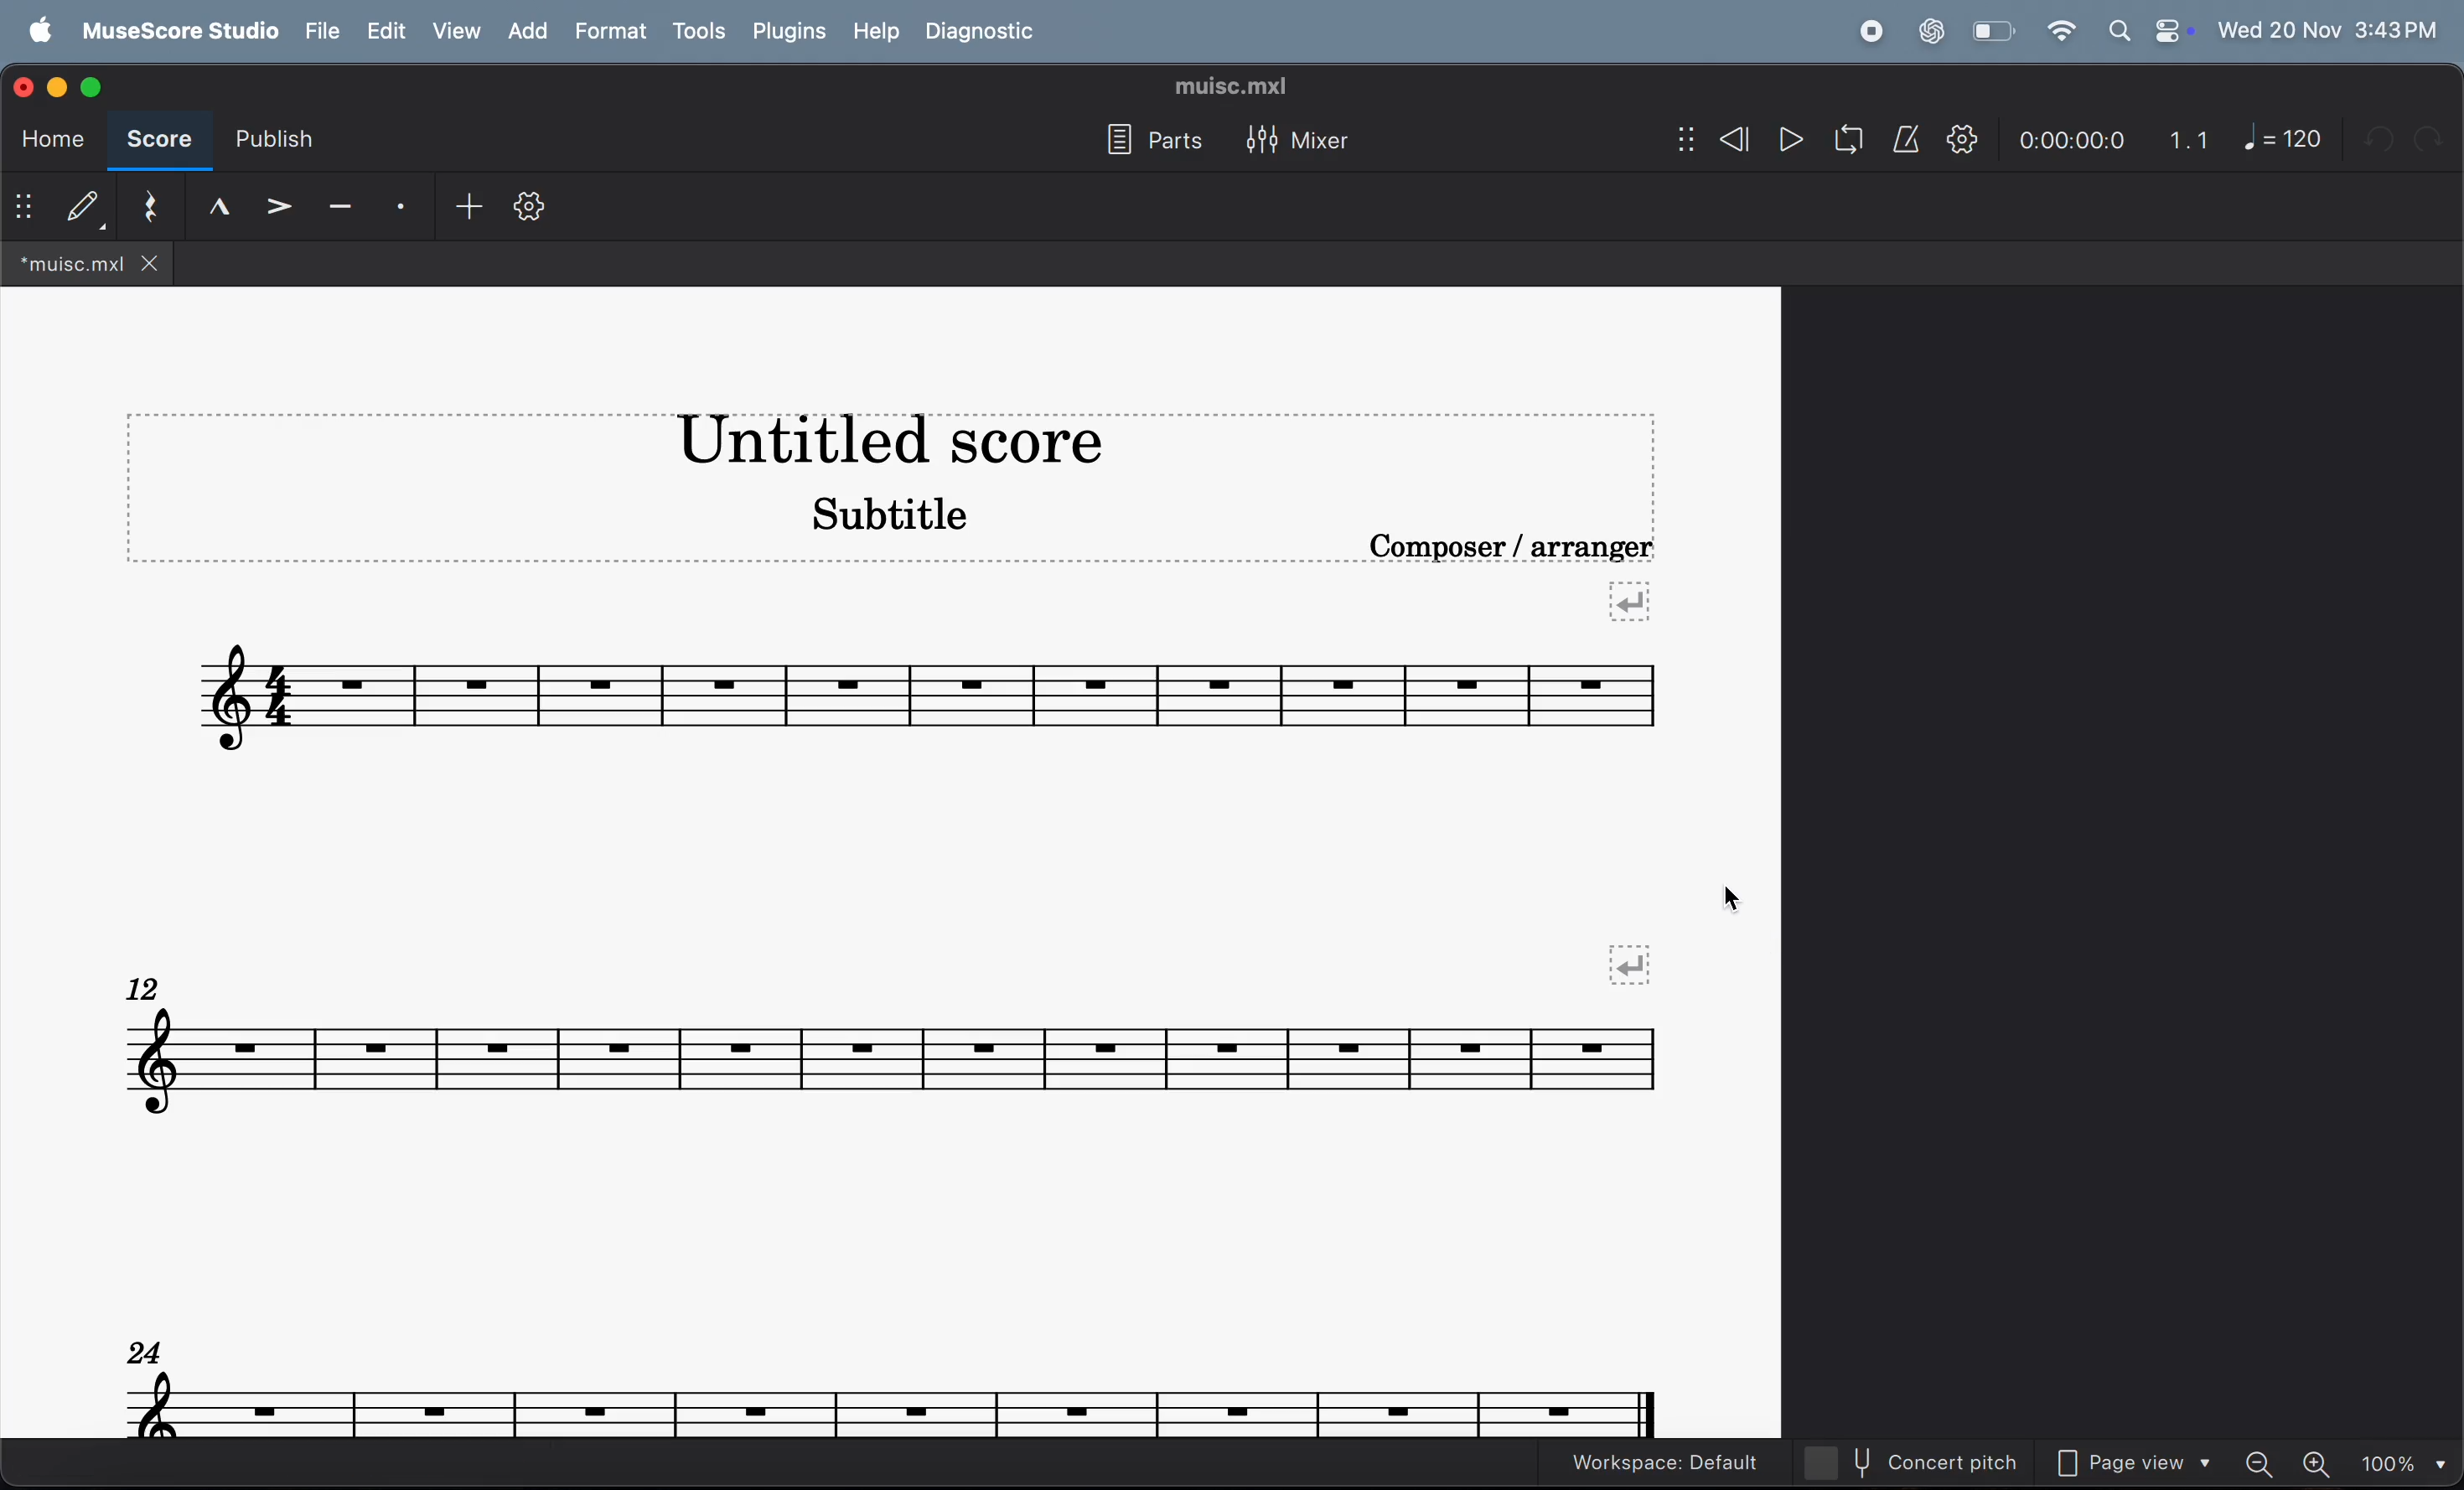 The width and height of the screenshot is (2464, 1490). Describe the element at coordinates (144, 208) in the screenshot. I see `reset` at that location.